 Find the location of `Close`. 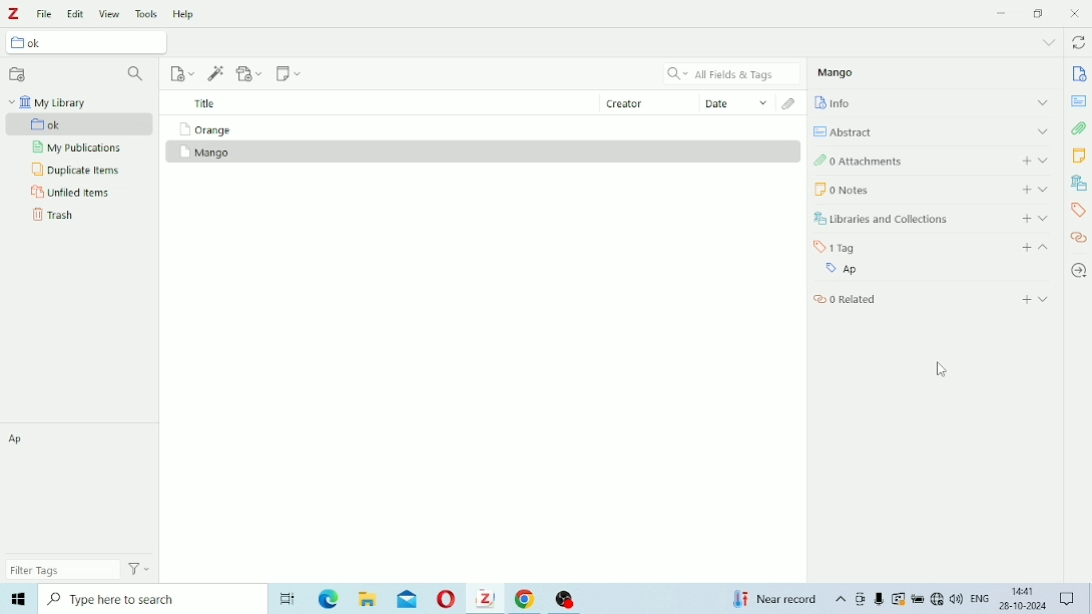

Close is located at coordinates (1076, 13).